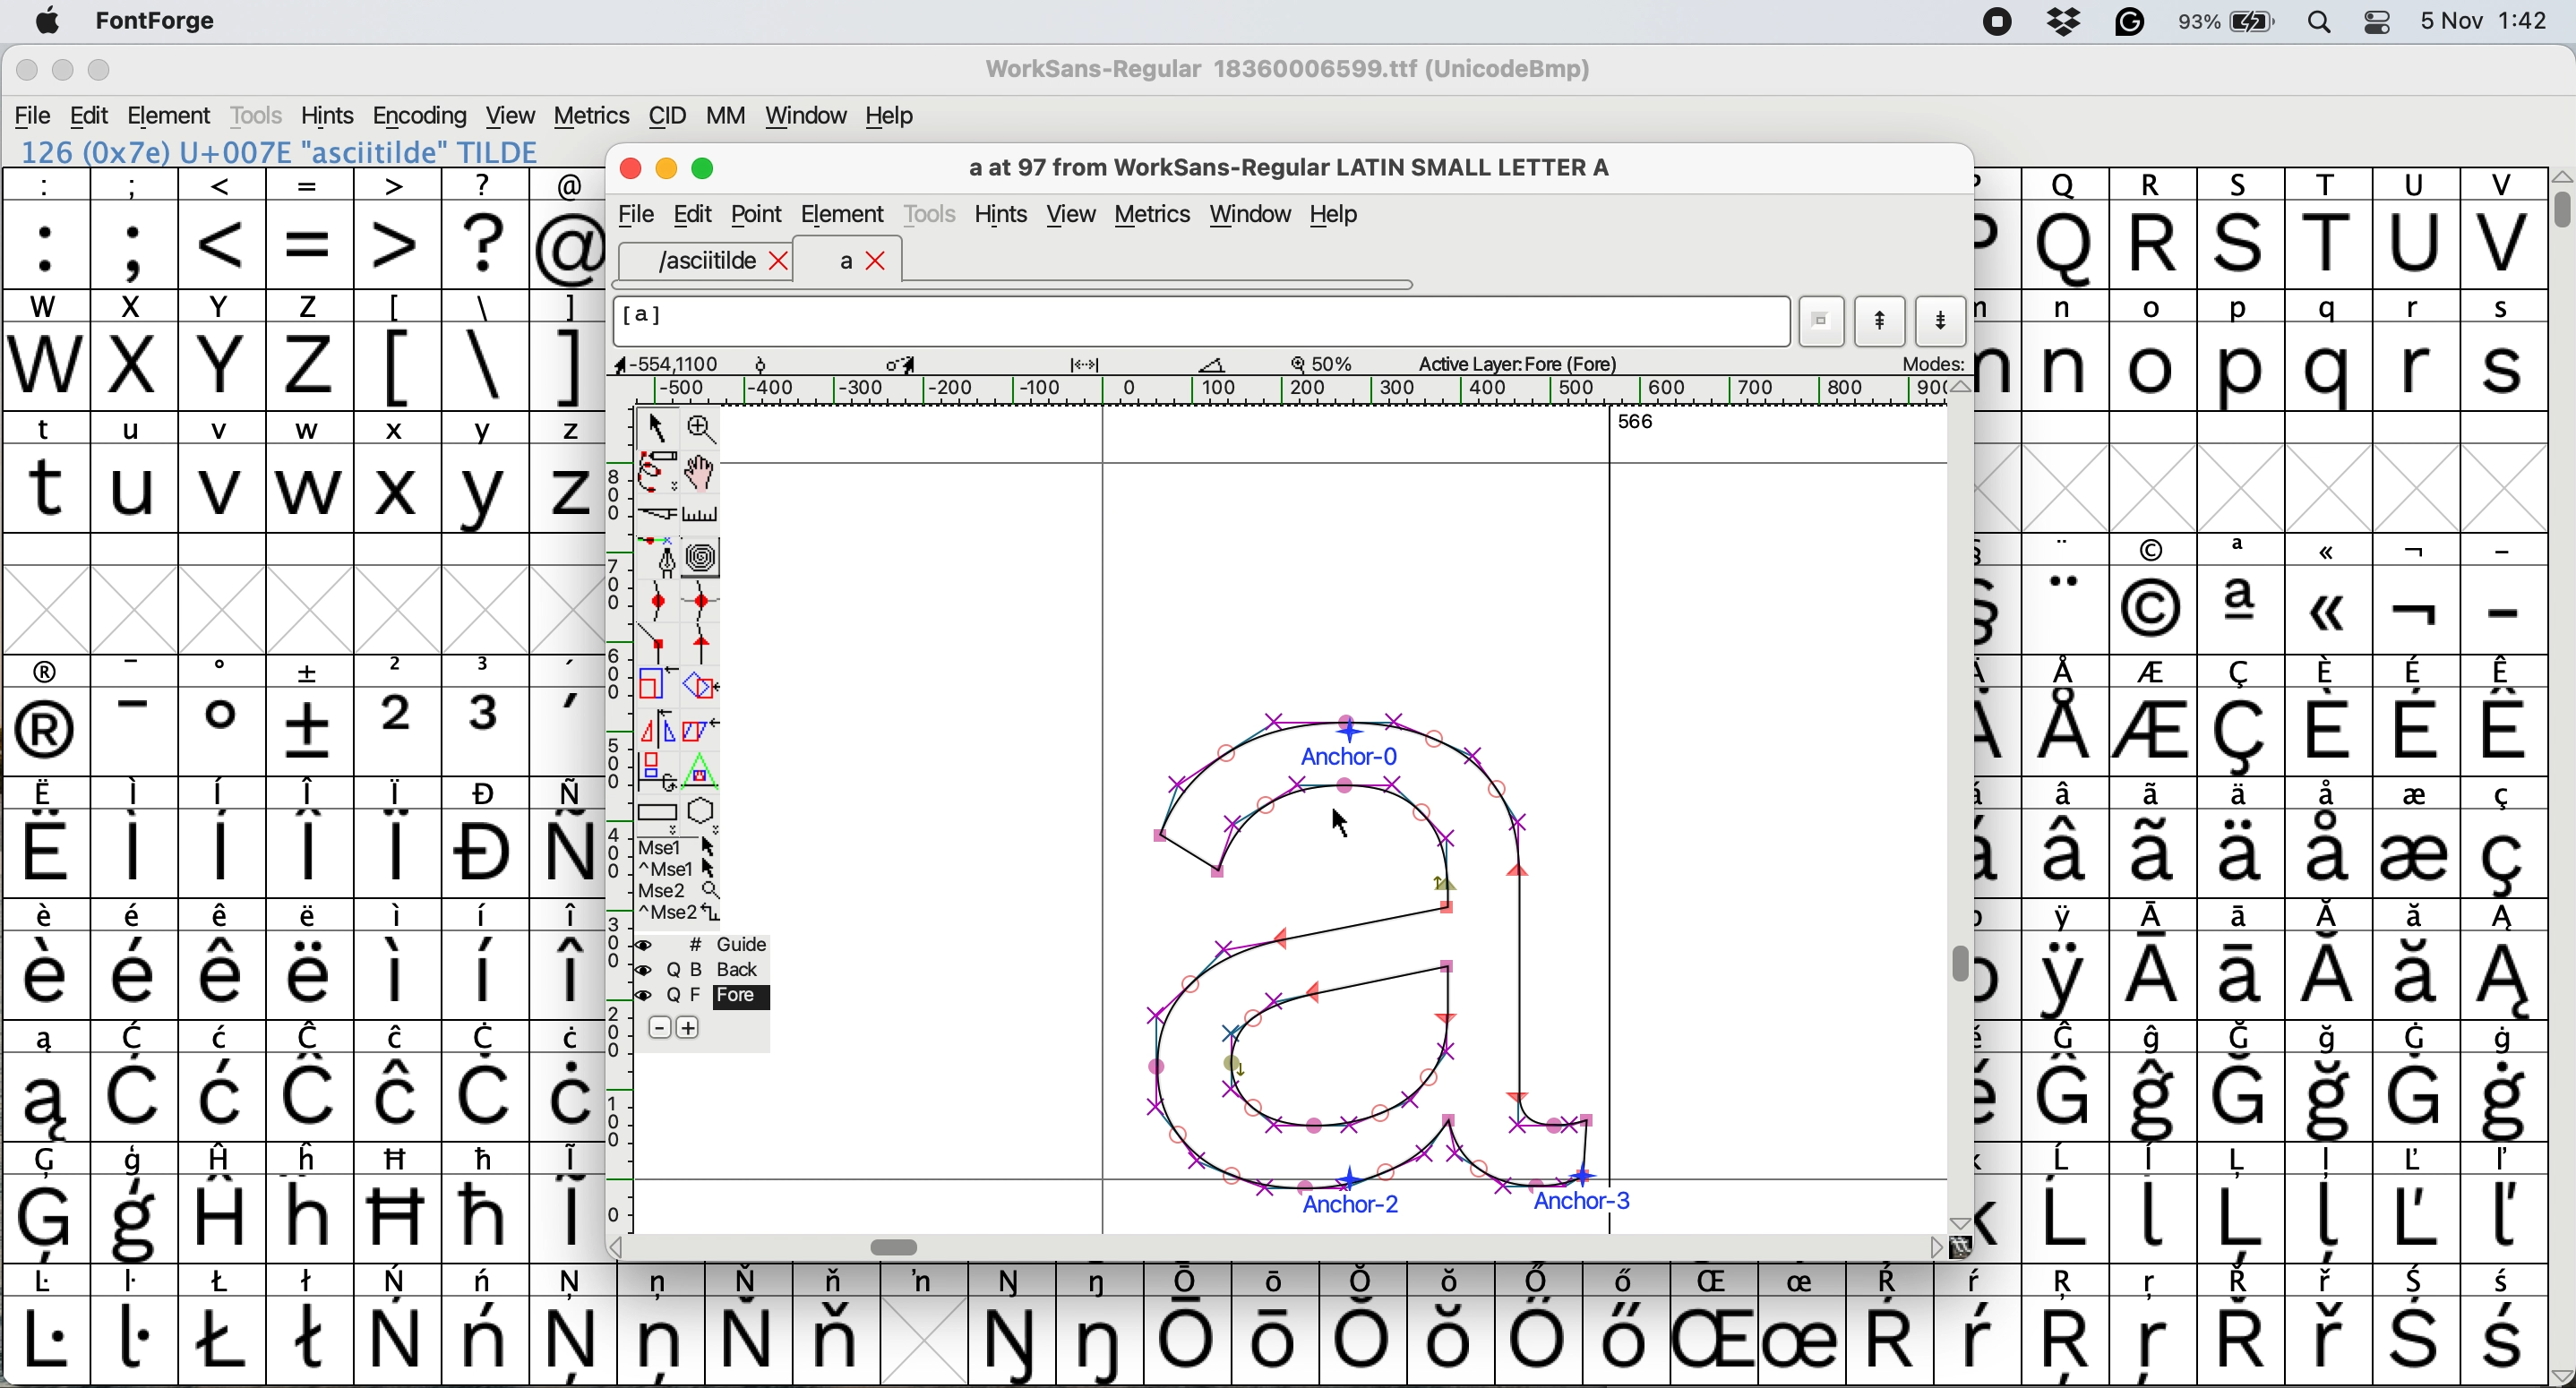 The image size is (2576, 1388). What do you see at coordinates (223, 1324) in the screenshot?
I see `symbol` at bounding box center [223, 1324].